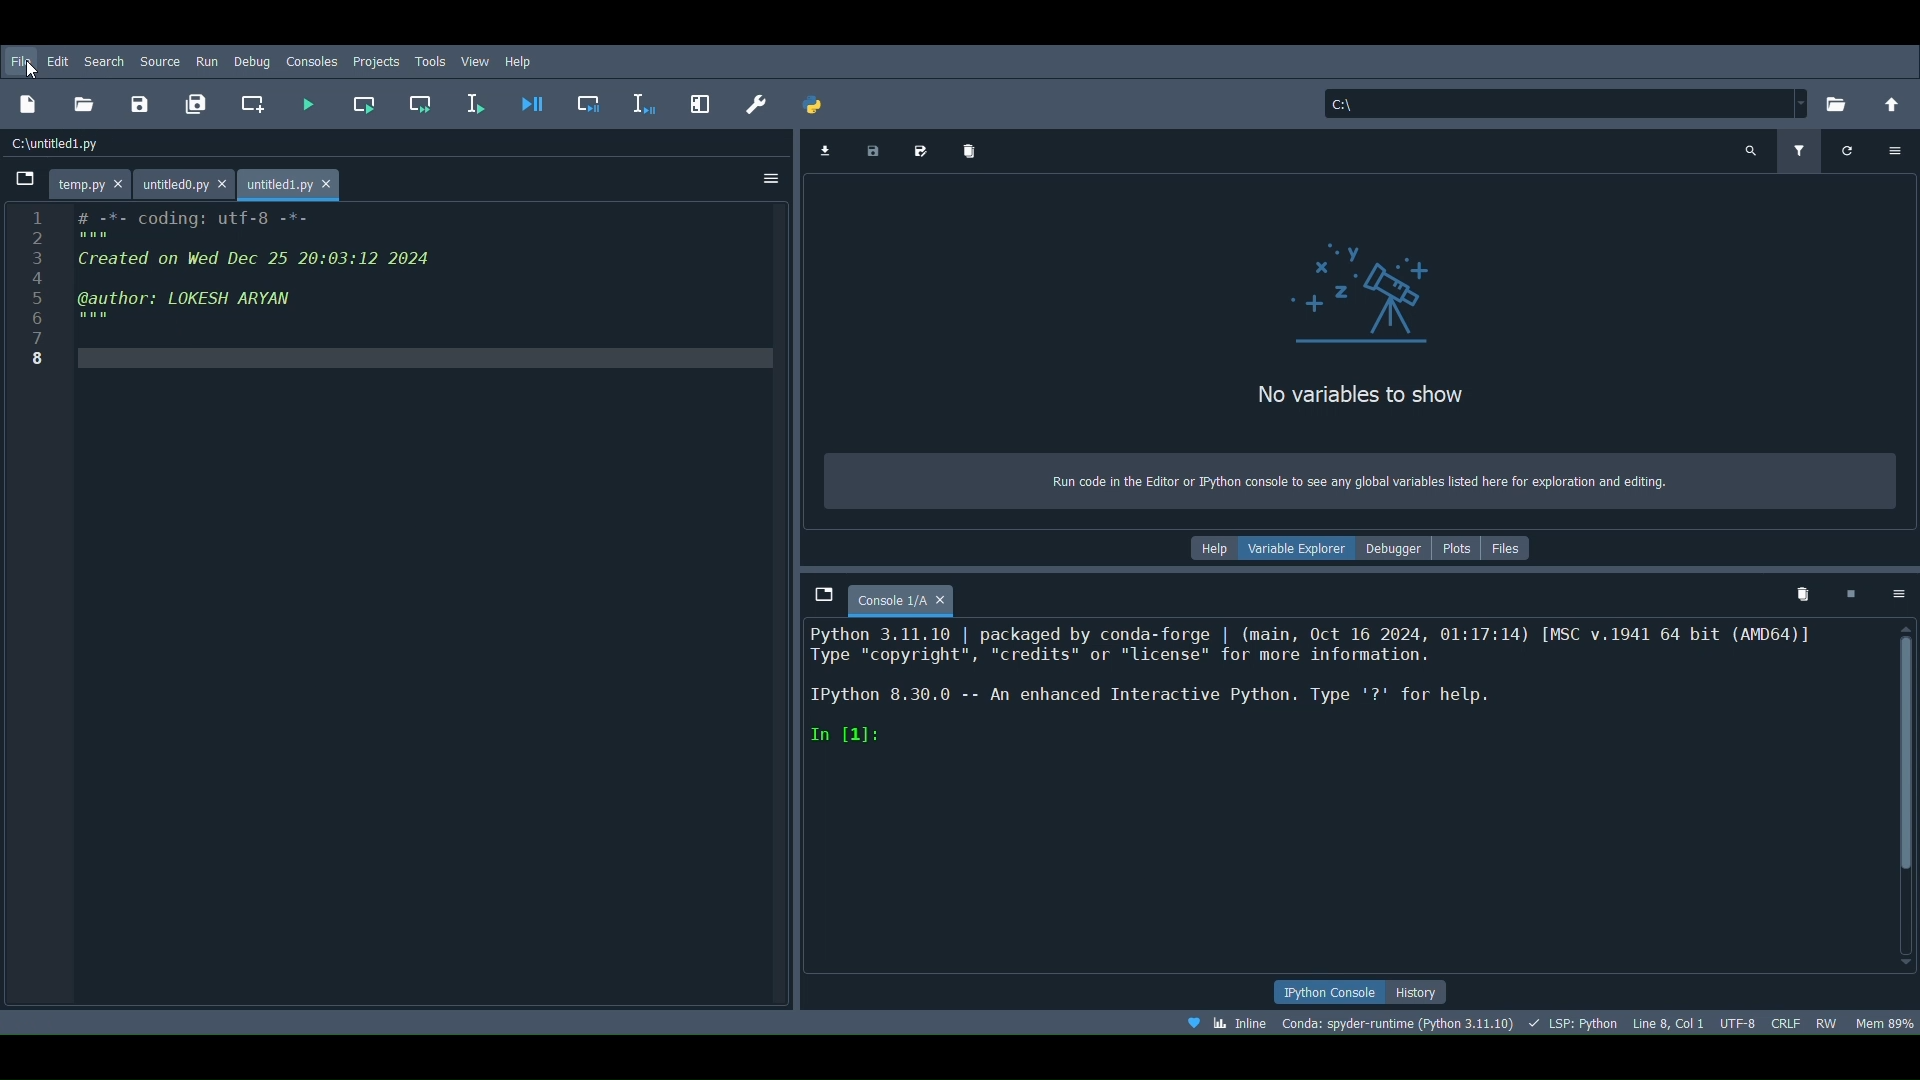  Describe the element at coordinates (478, 60) in the screenshot. I see `View` at that location.